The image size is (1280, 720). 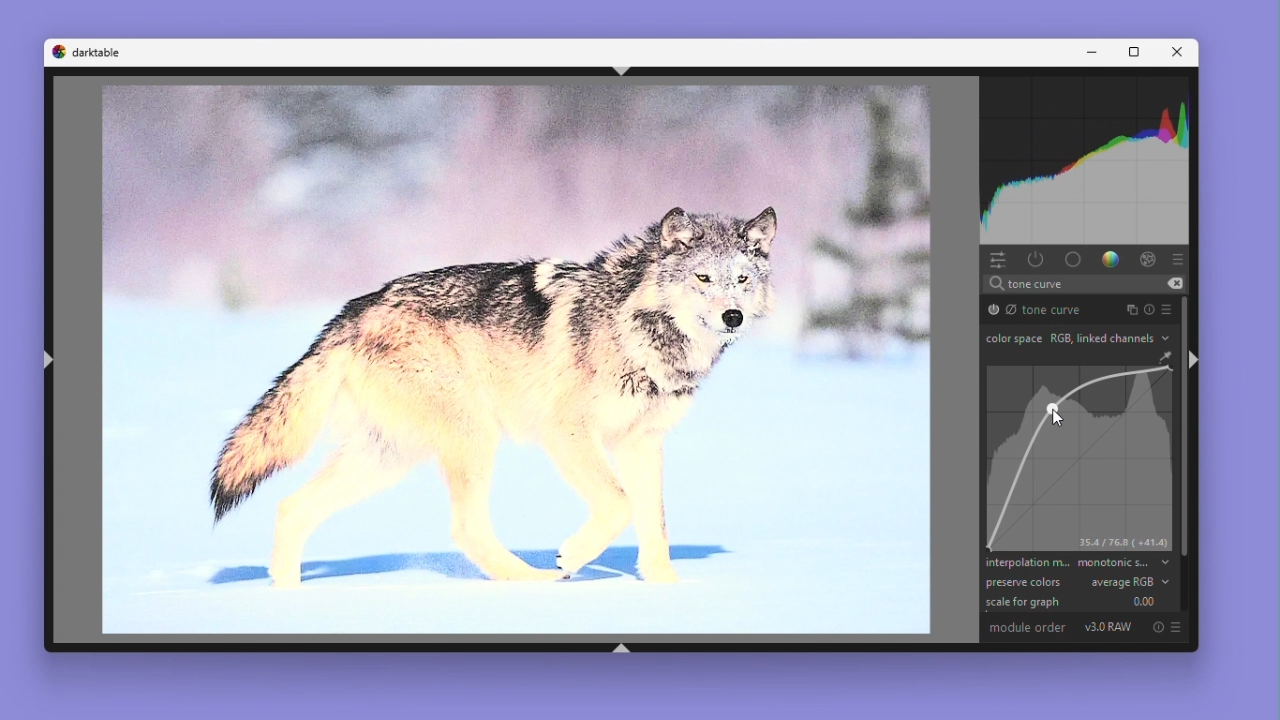 What do you see at coordinates (625, 646) in the screenshot?
I see `shift+ctrl+b` at bounding box center [625, 646].